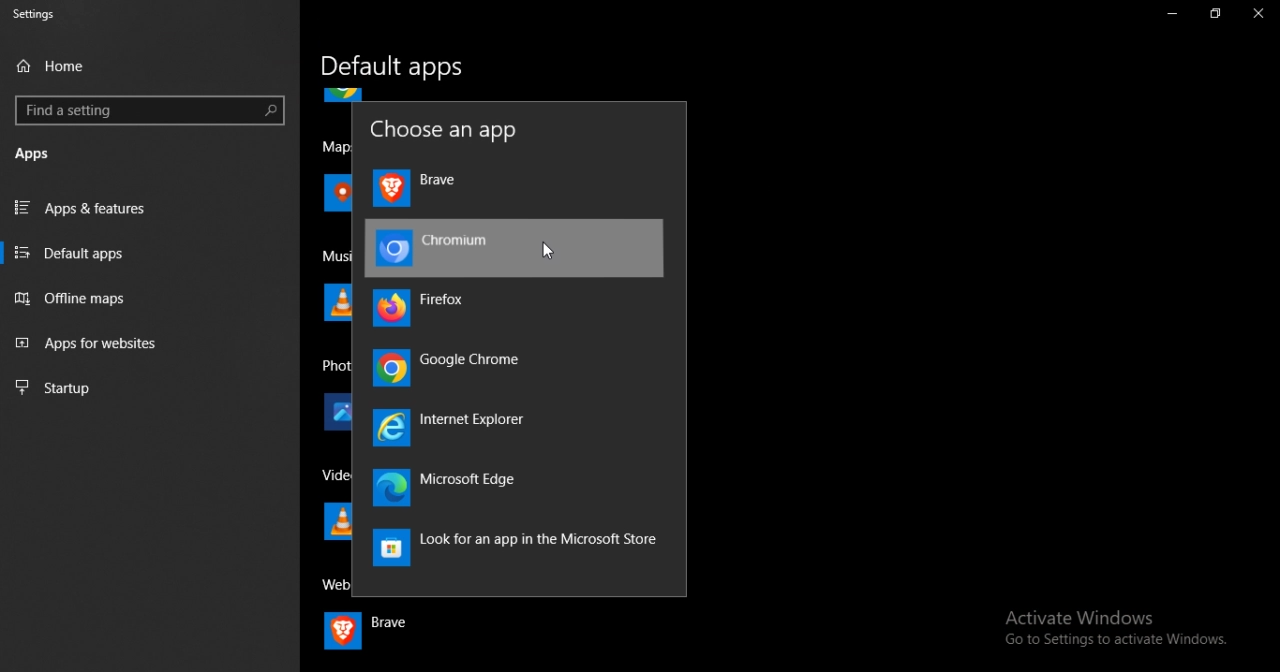  What do you see at coordinates (333, 584) in the screenshot?
I see `Web` at bounding box center [333, 584].